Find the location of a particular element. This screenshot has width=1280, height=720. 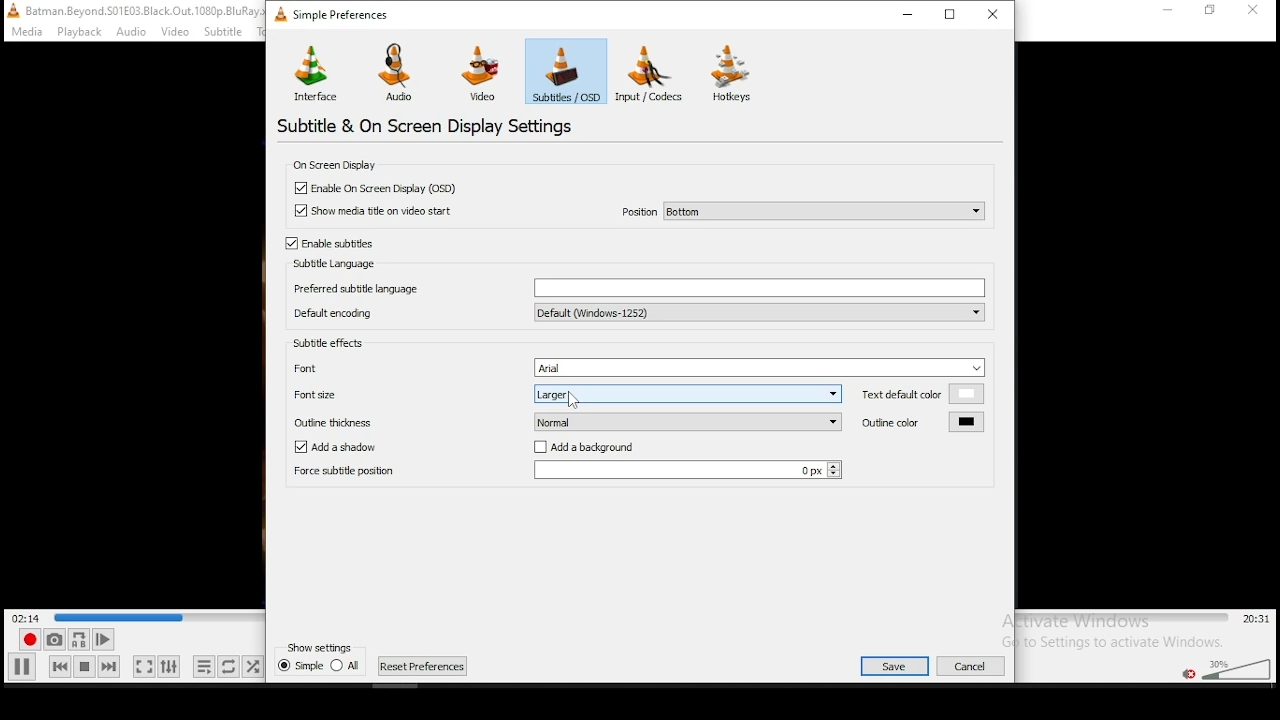

outline thickness is located at coordinates (568, 420).